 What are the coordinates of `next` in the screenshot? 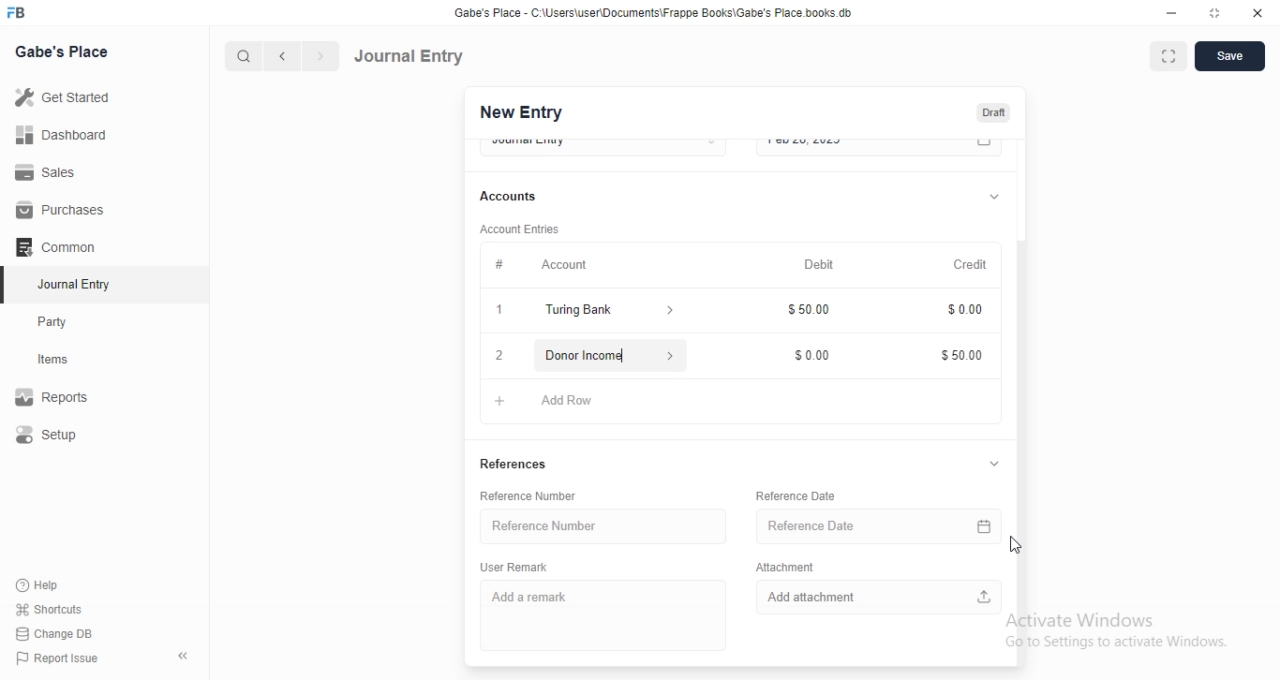 It's located at (318, 57).